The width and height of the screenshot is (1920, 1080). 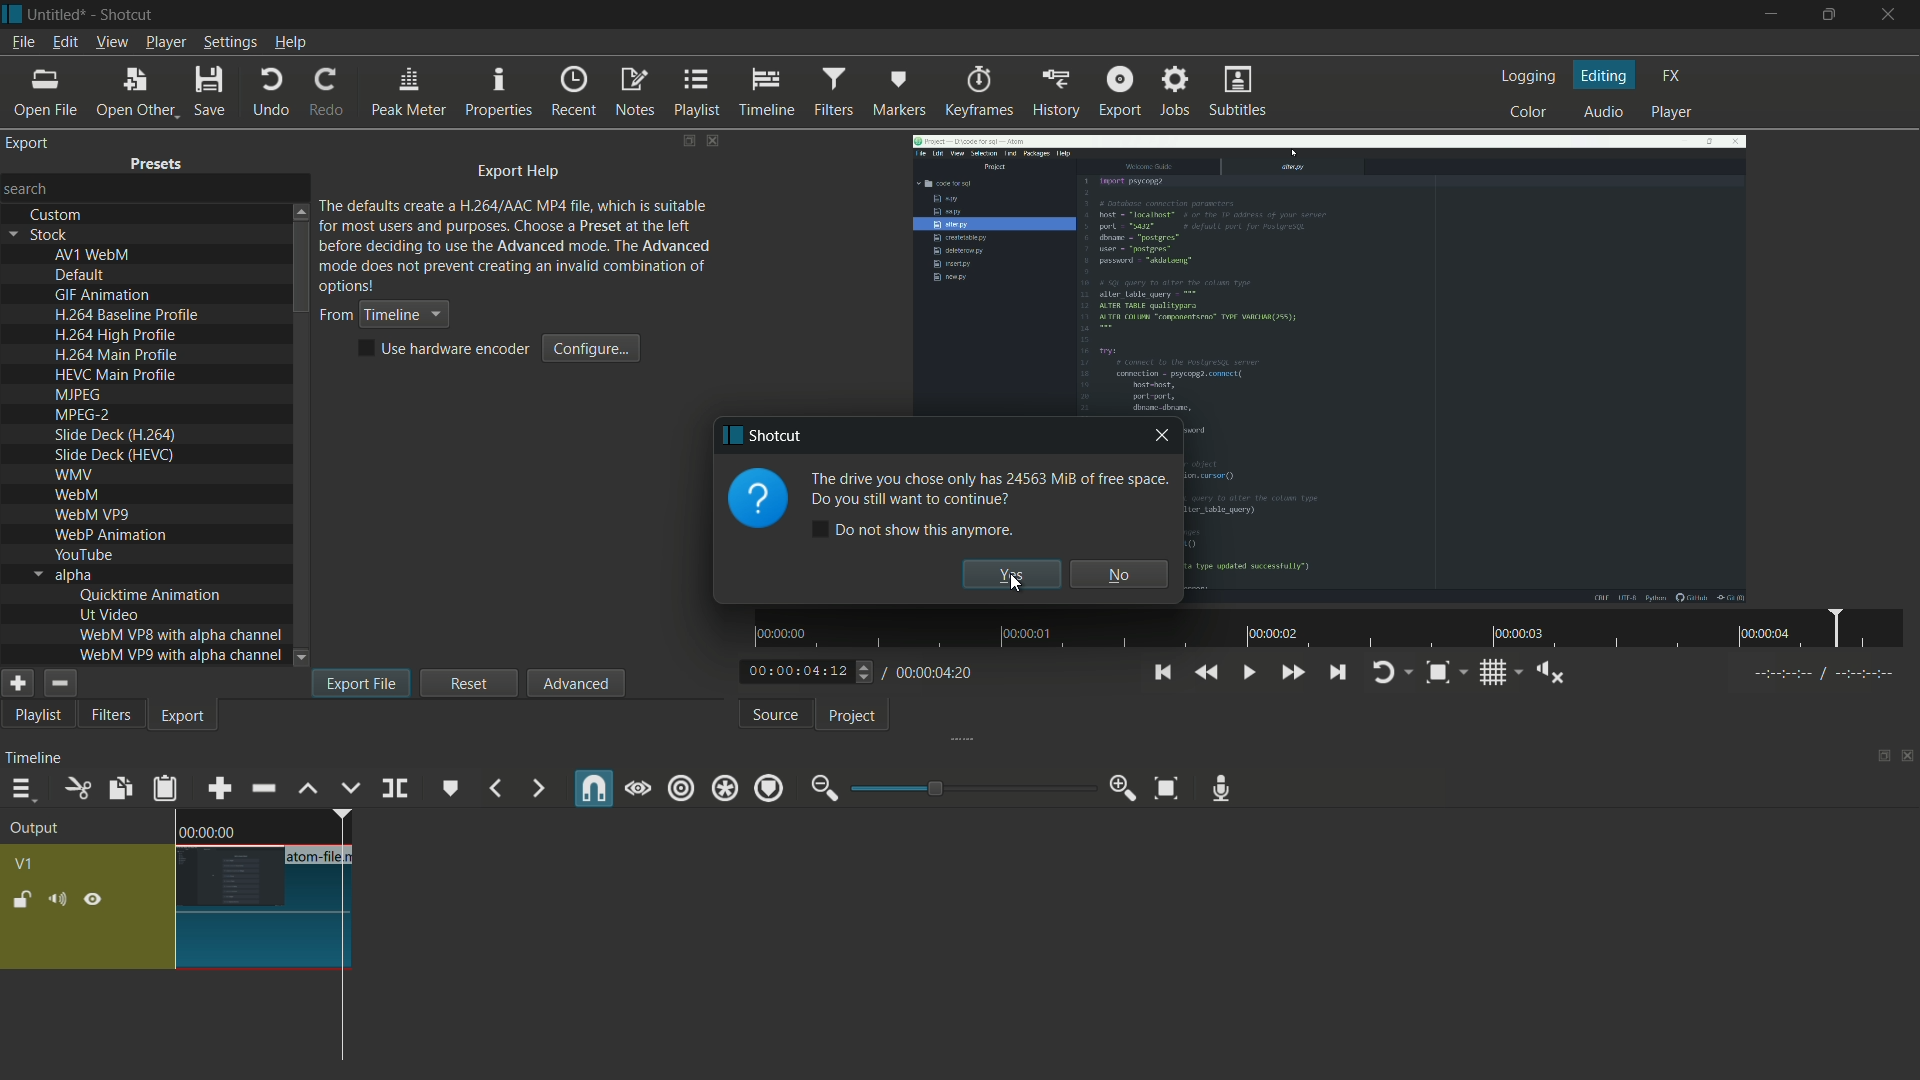 What do you see at coordinates (984, 490) in the screenshot?
I see `text` at bounding box center [984, 490].